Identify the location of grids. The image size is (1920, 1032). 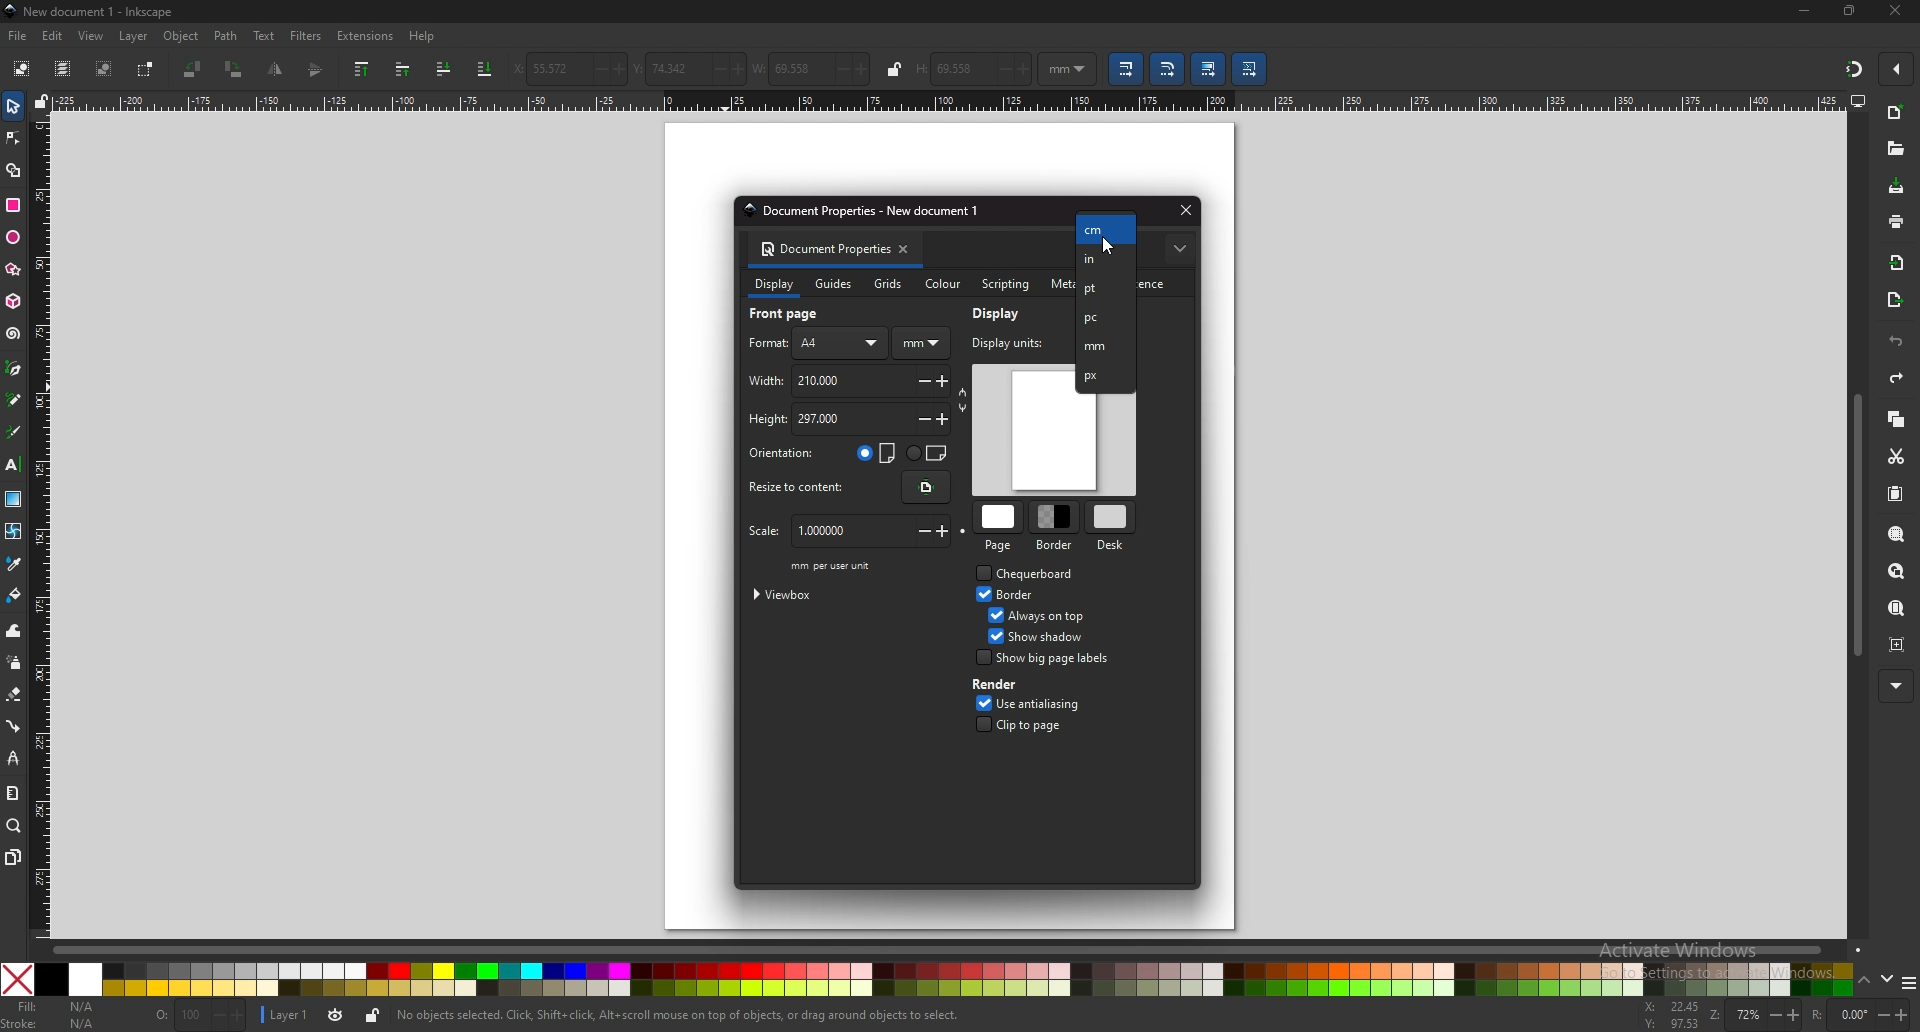
(889, 283).